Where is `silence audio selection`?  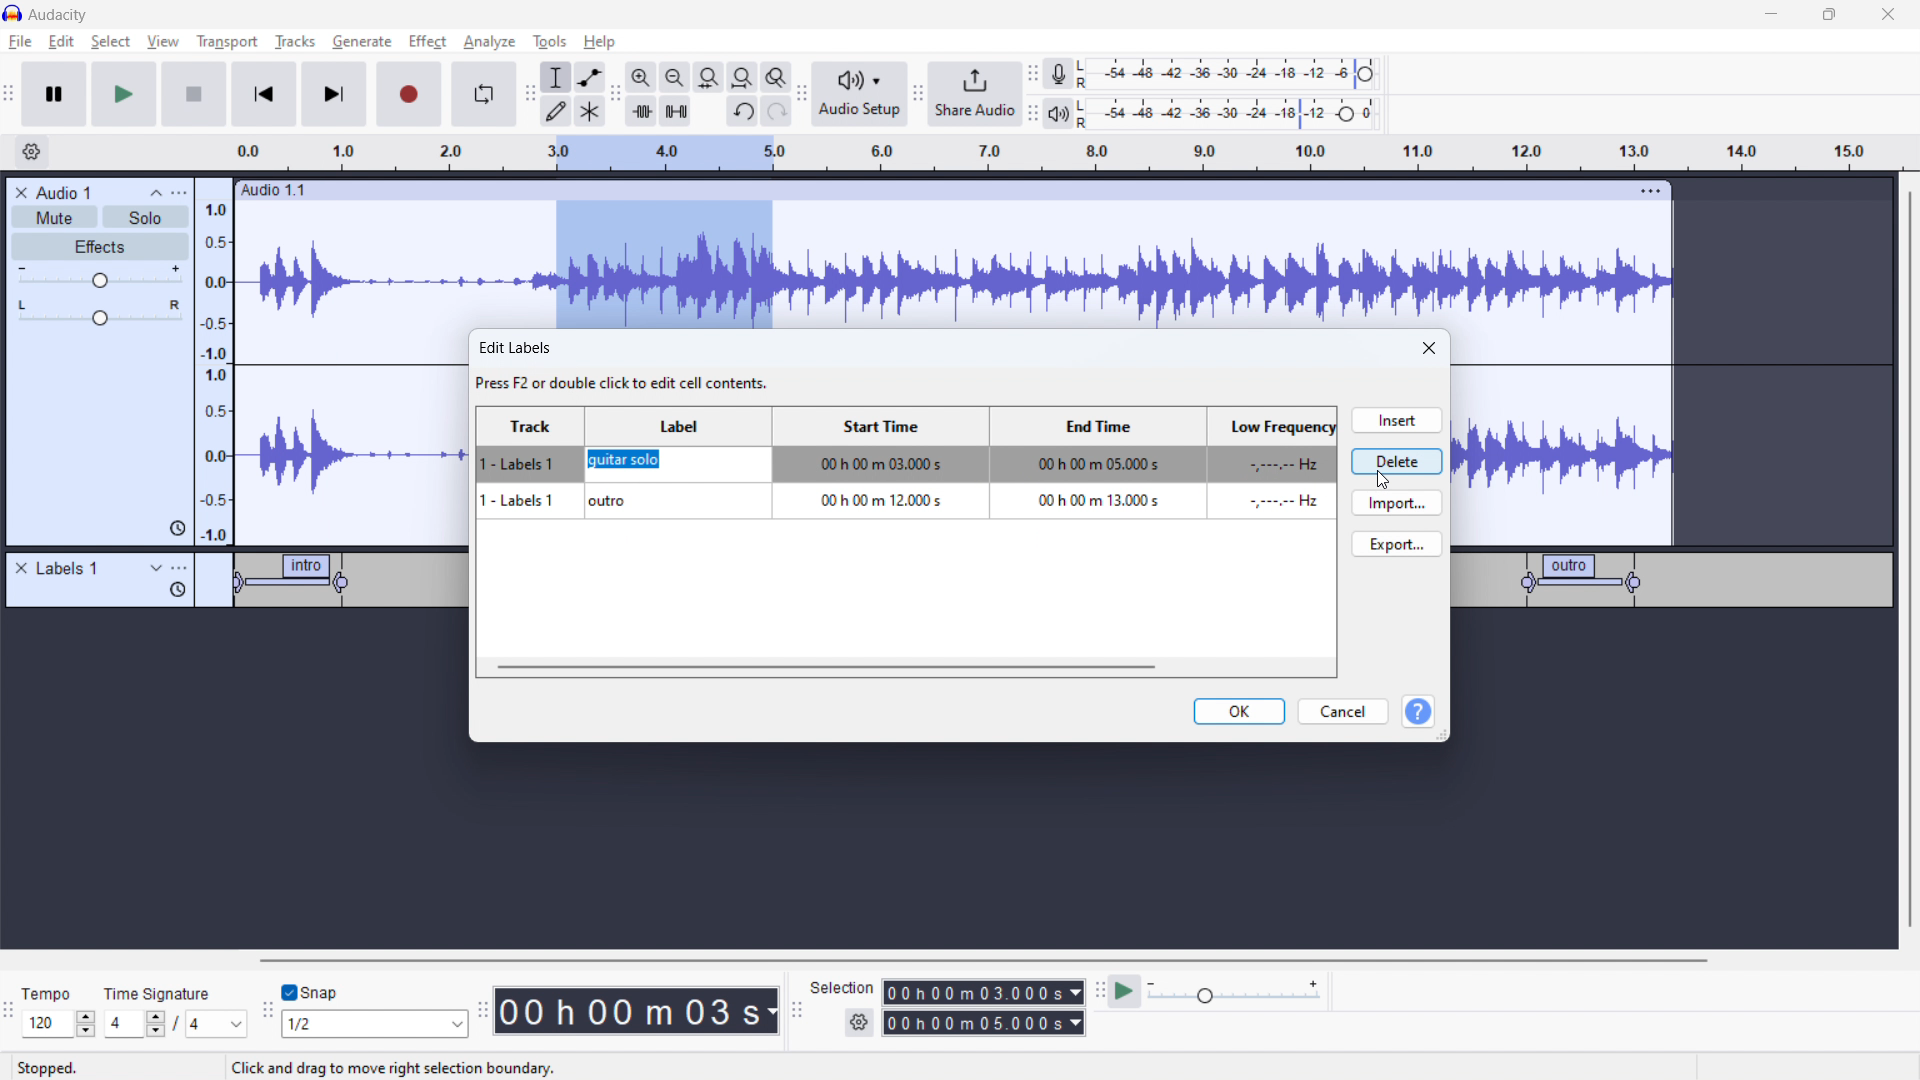 silence audio selection is located at coordinates (676, 111).